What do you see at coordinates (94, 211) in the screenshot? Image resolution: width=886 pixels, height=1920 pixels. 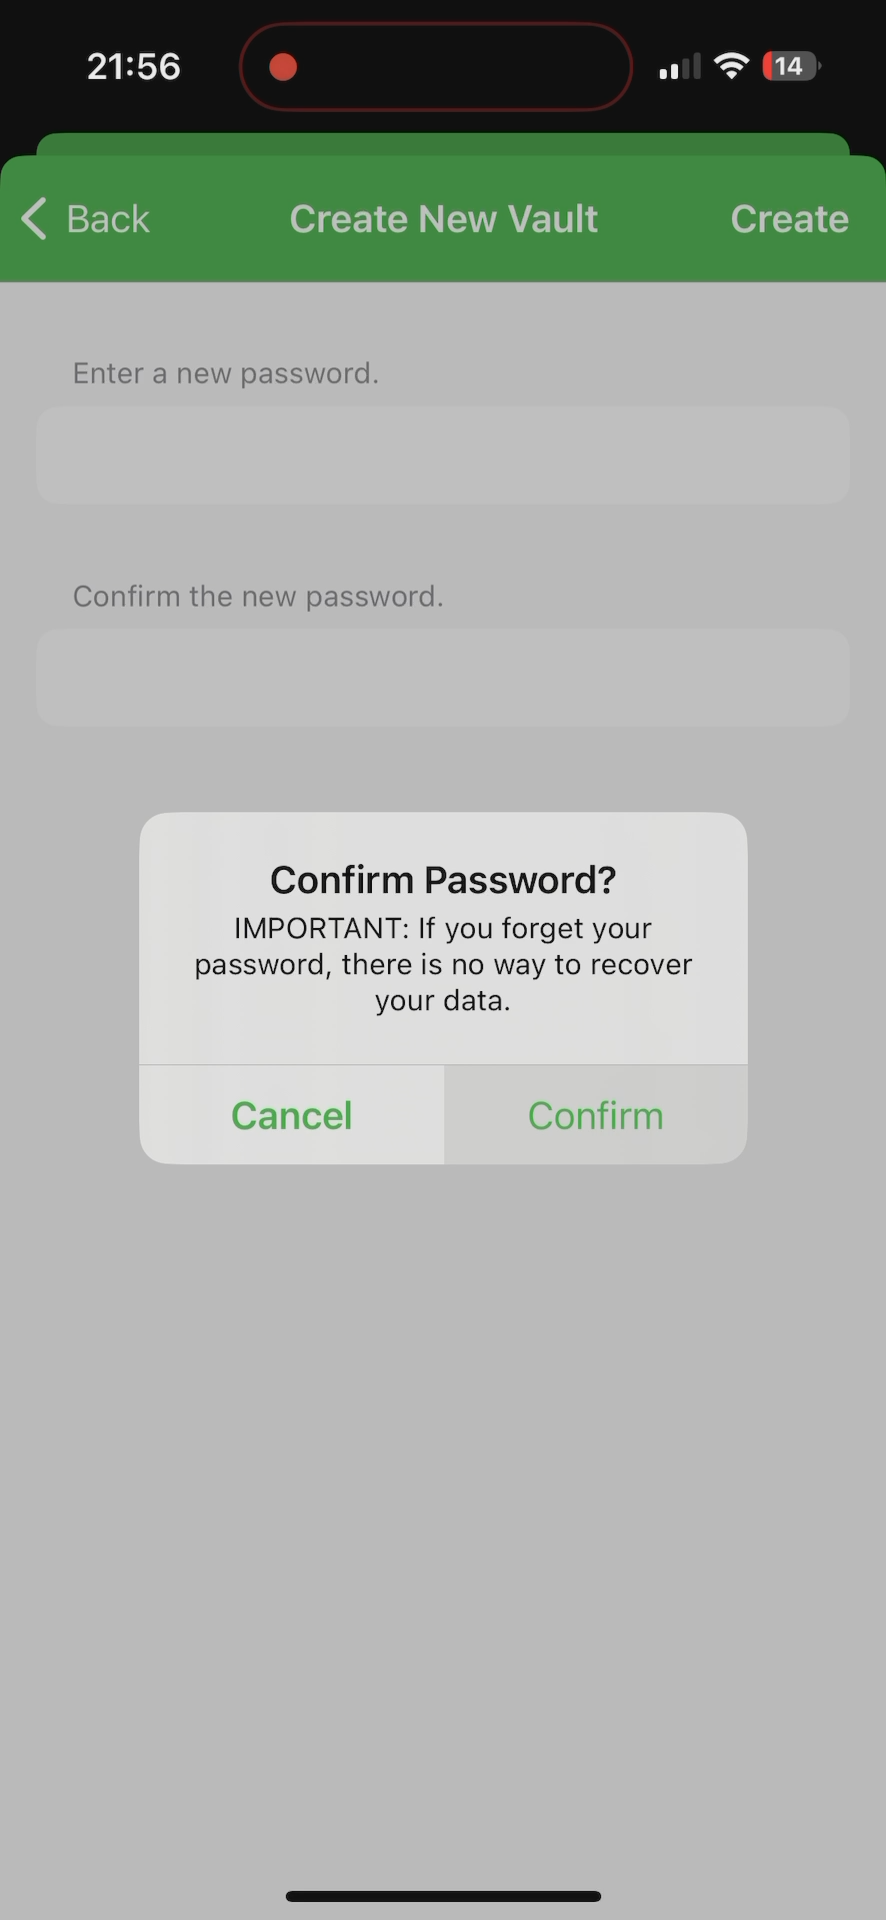 I see `back` at bounding box center [94, 211].